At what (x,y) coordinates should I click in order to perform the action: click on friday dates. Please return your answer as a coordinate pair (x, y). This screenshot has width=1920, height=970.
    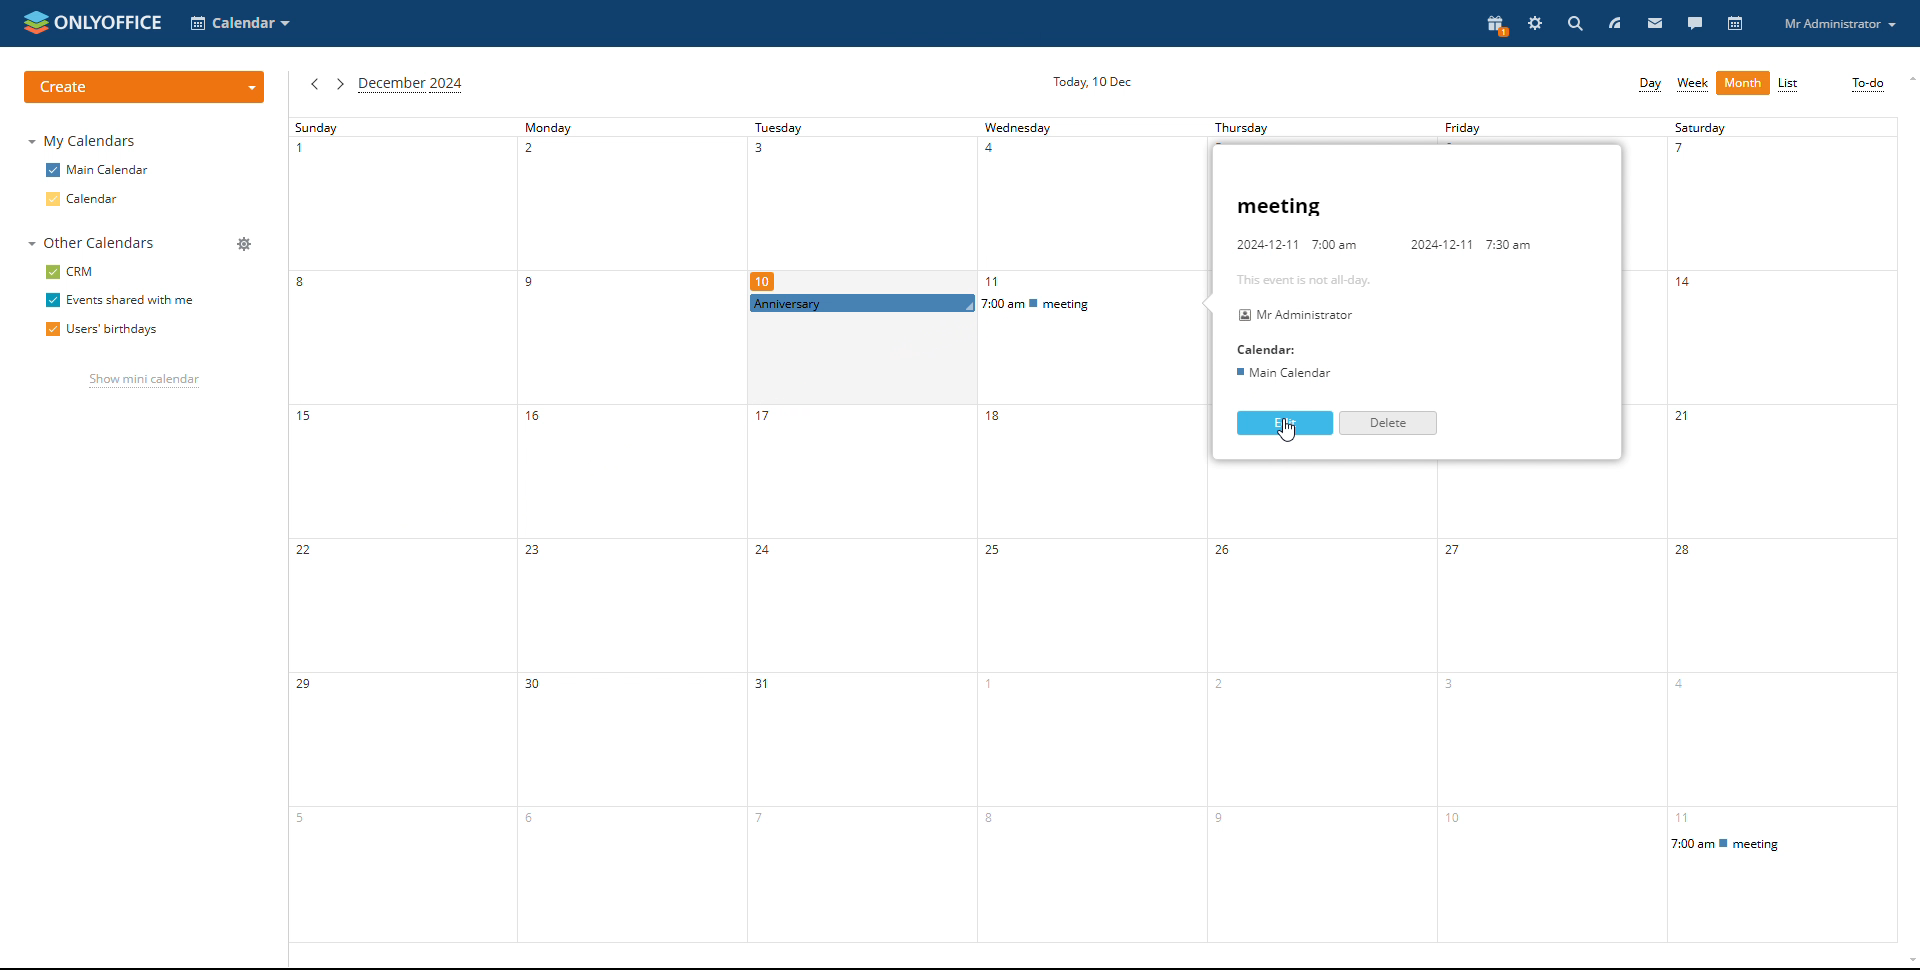
    Looking at the image, I should click on (1547, 735).